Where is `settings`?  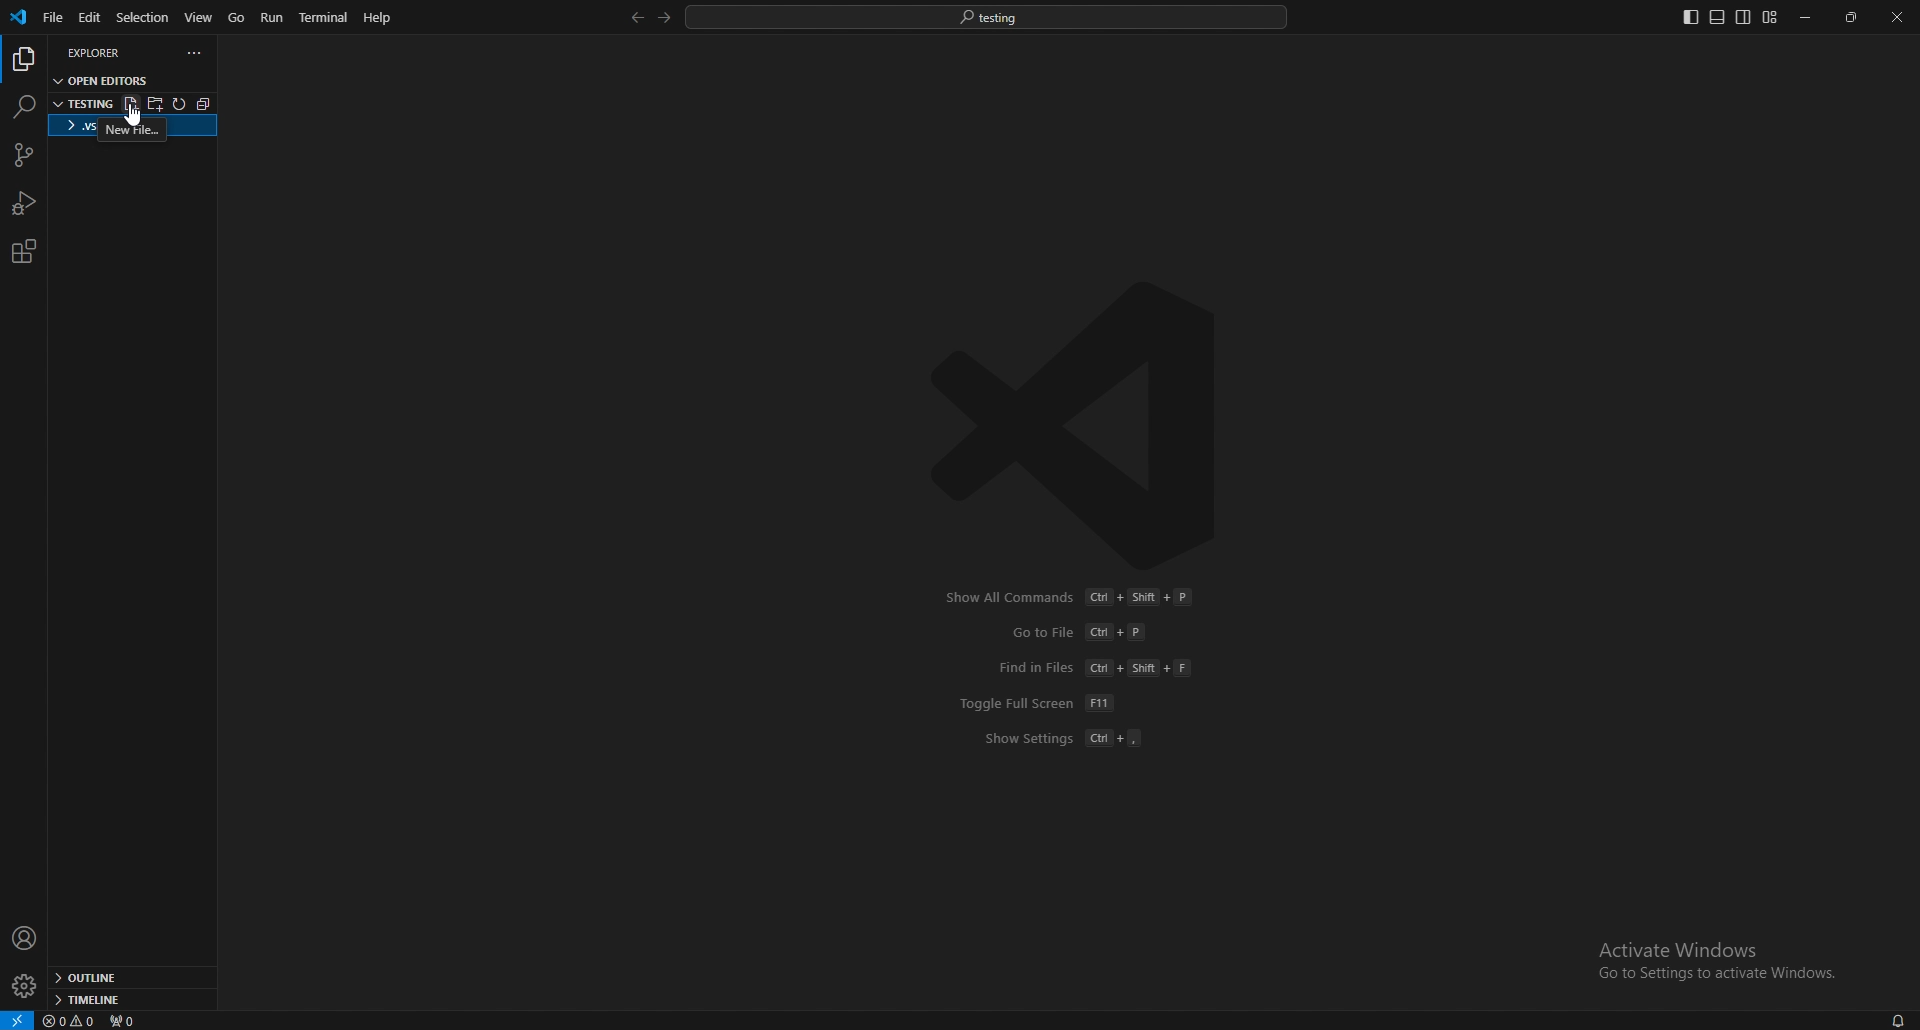
settings is located at coordinates (23, 987).